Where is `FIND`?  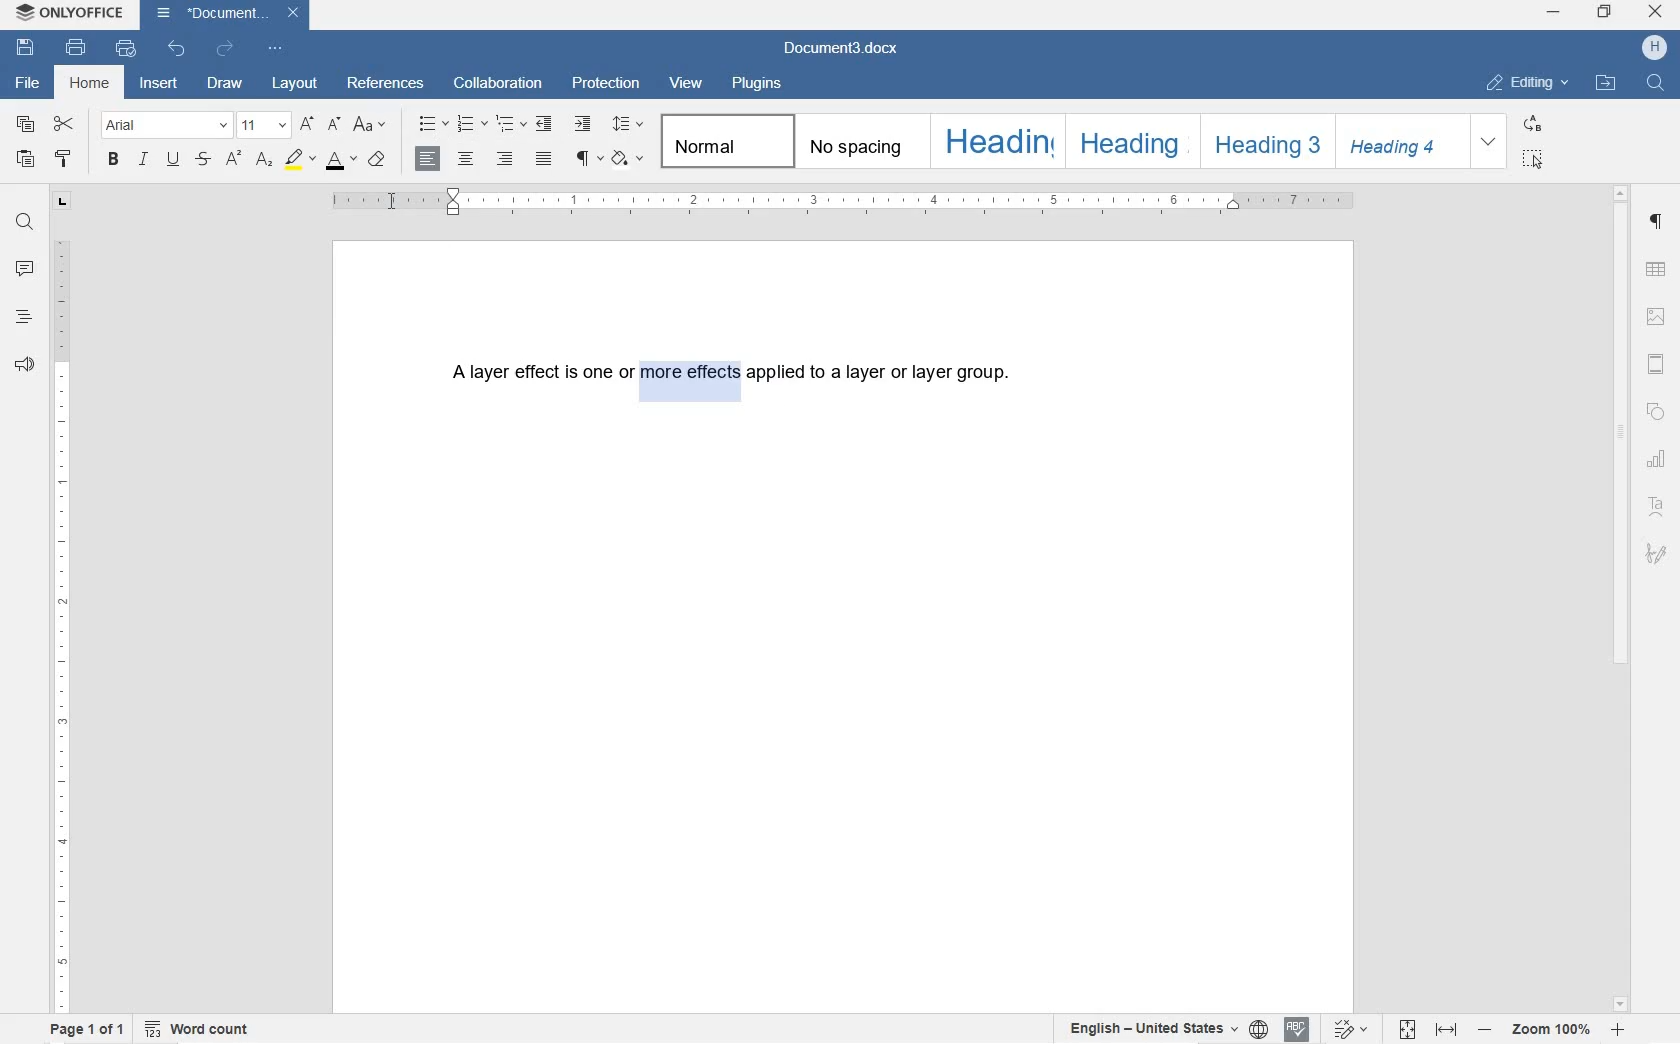
FIND is located at coordinates (1654, 82).